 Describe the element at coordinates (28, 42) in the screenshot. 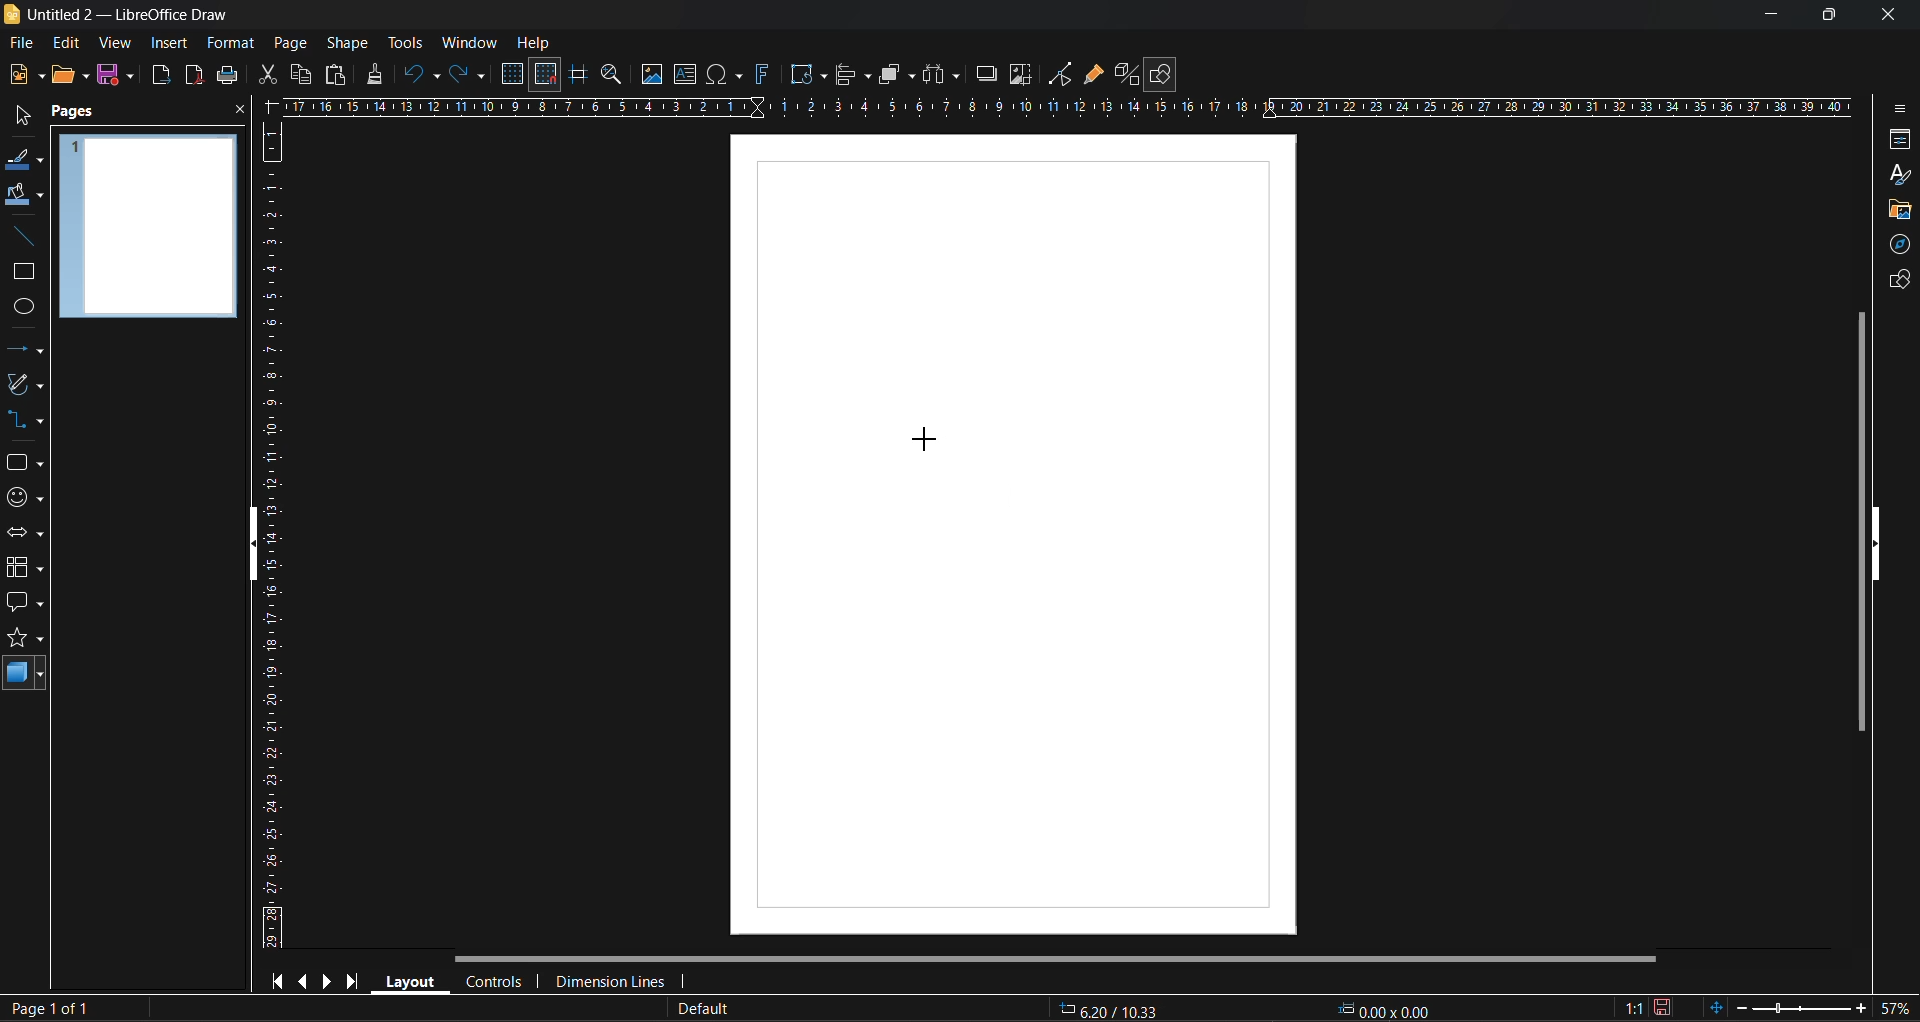

I see `file` at that location.